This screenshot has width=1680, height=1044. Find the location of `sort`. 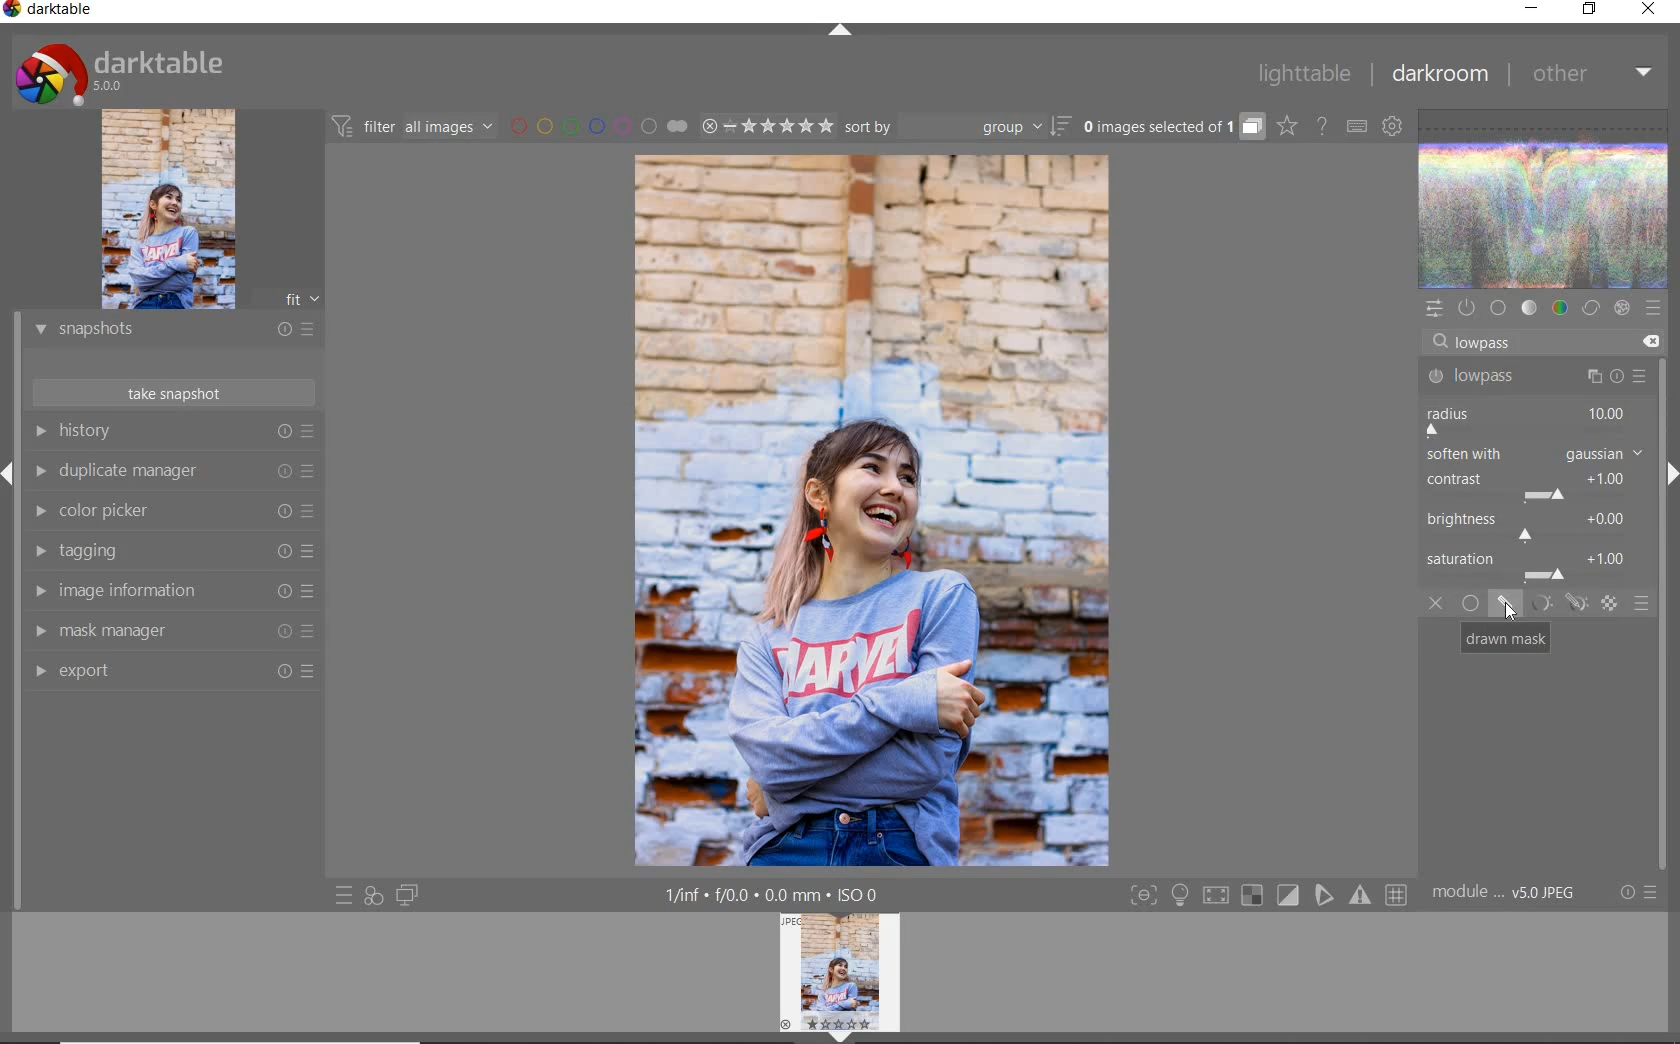

sort is located at coordinates (958, 129).